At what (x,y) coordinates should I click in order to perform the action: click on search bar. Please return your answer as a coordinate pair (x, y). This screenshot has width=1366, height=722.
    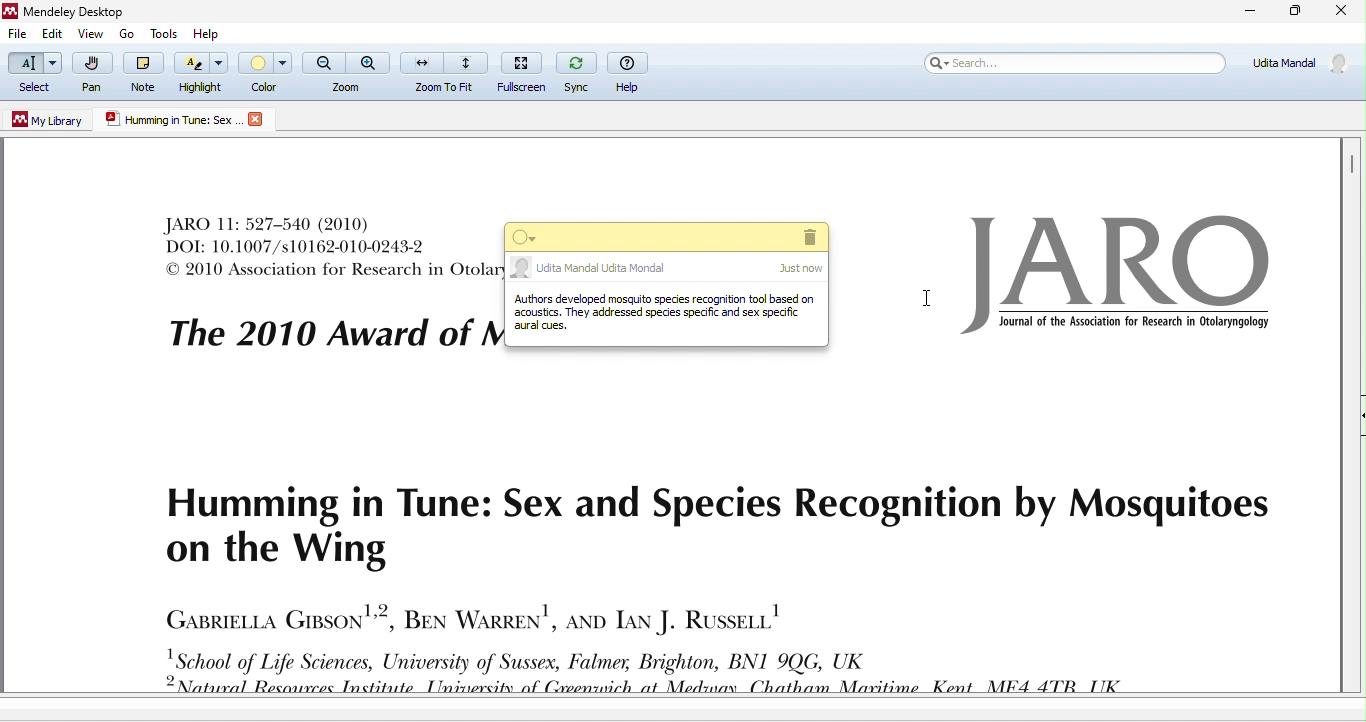
    Looking at the image, I should click on (1076, 65).